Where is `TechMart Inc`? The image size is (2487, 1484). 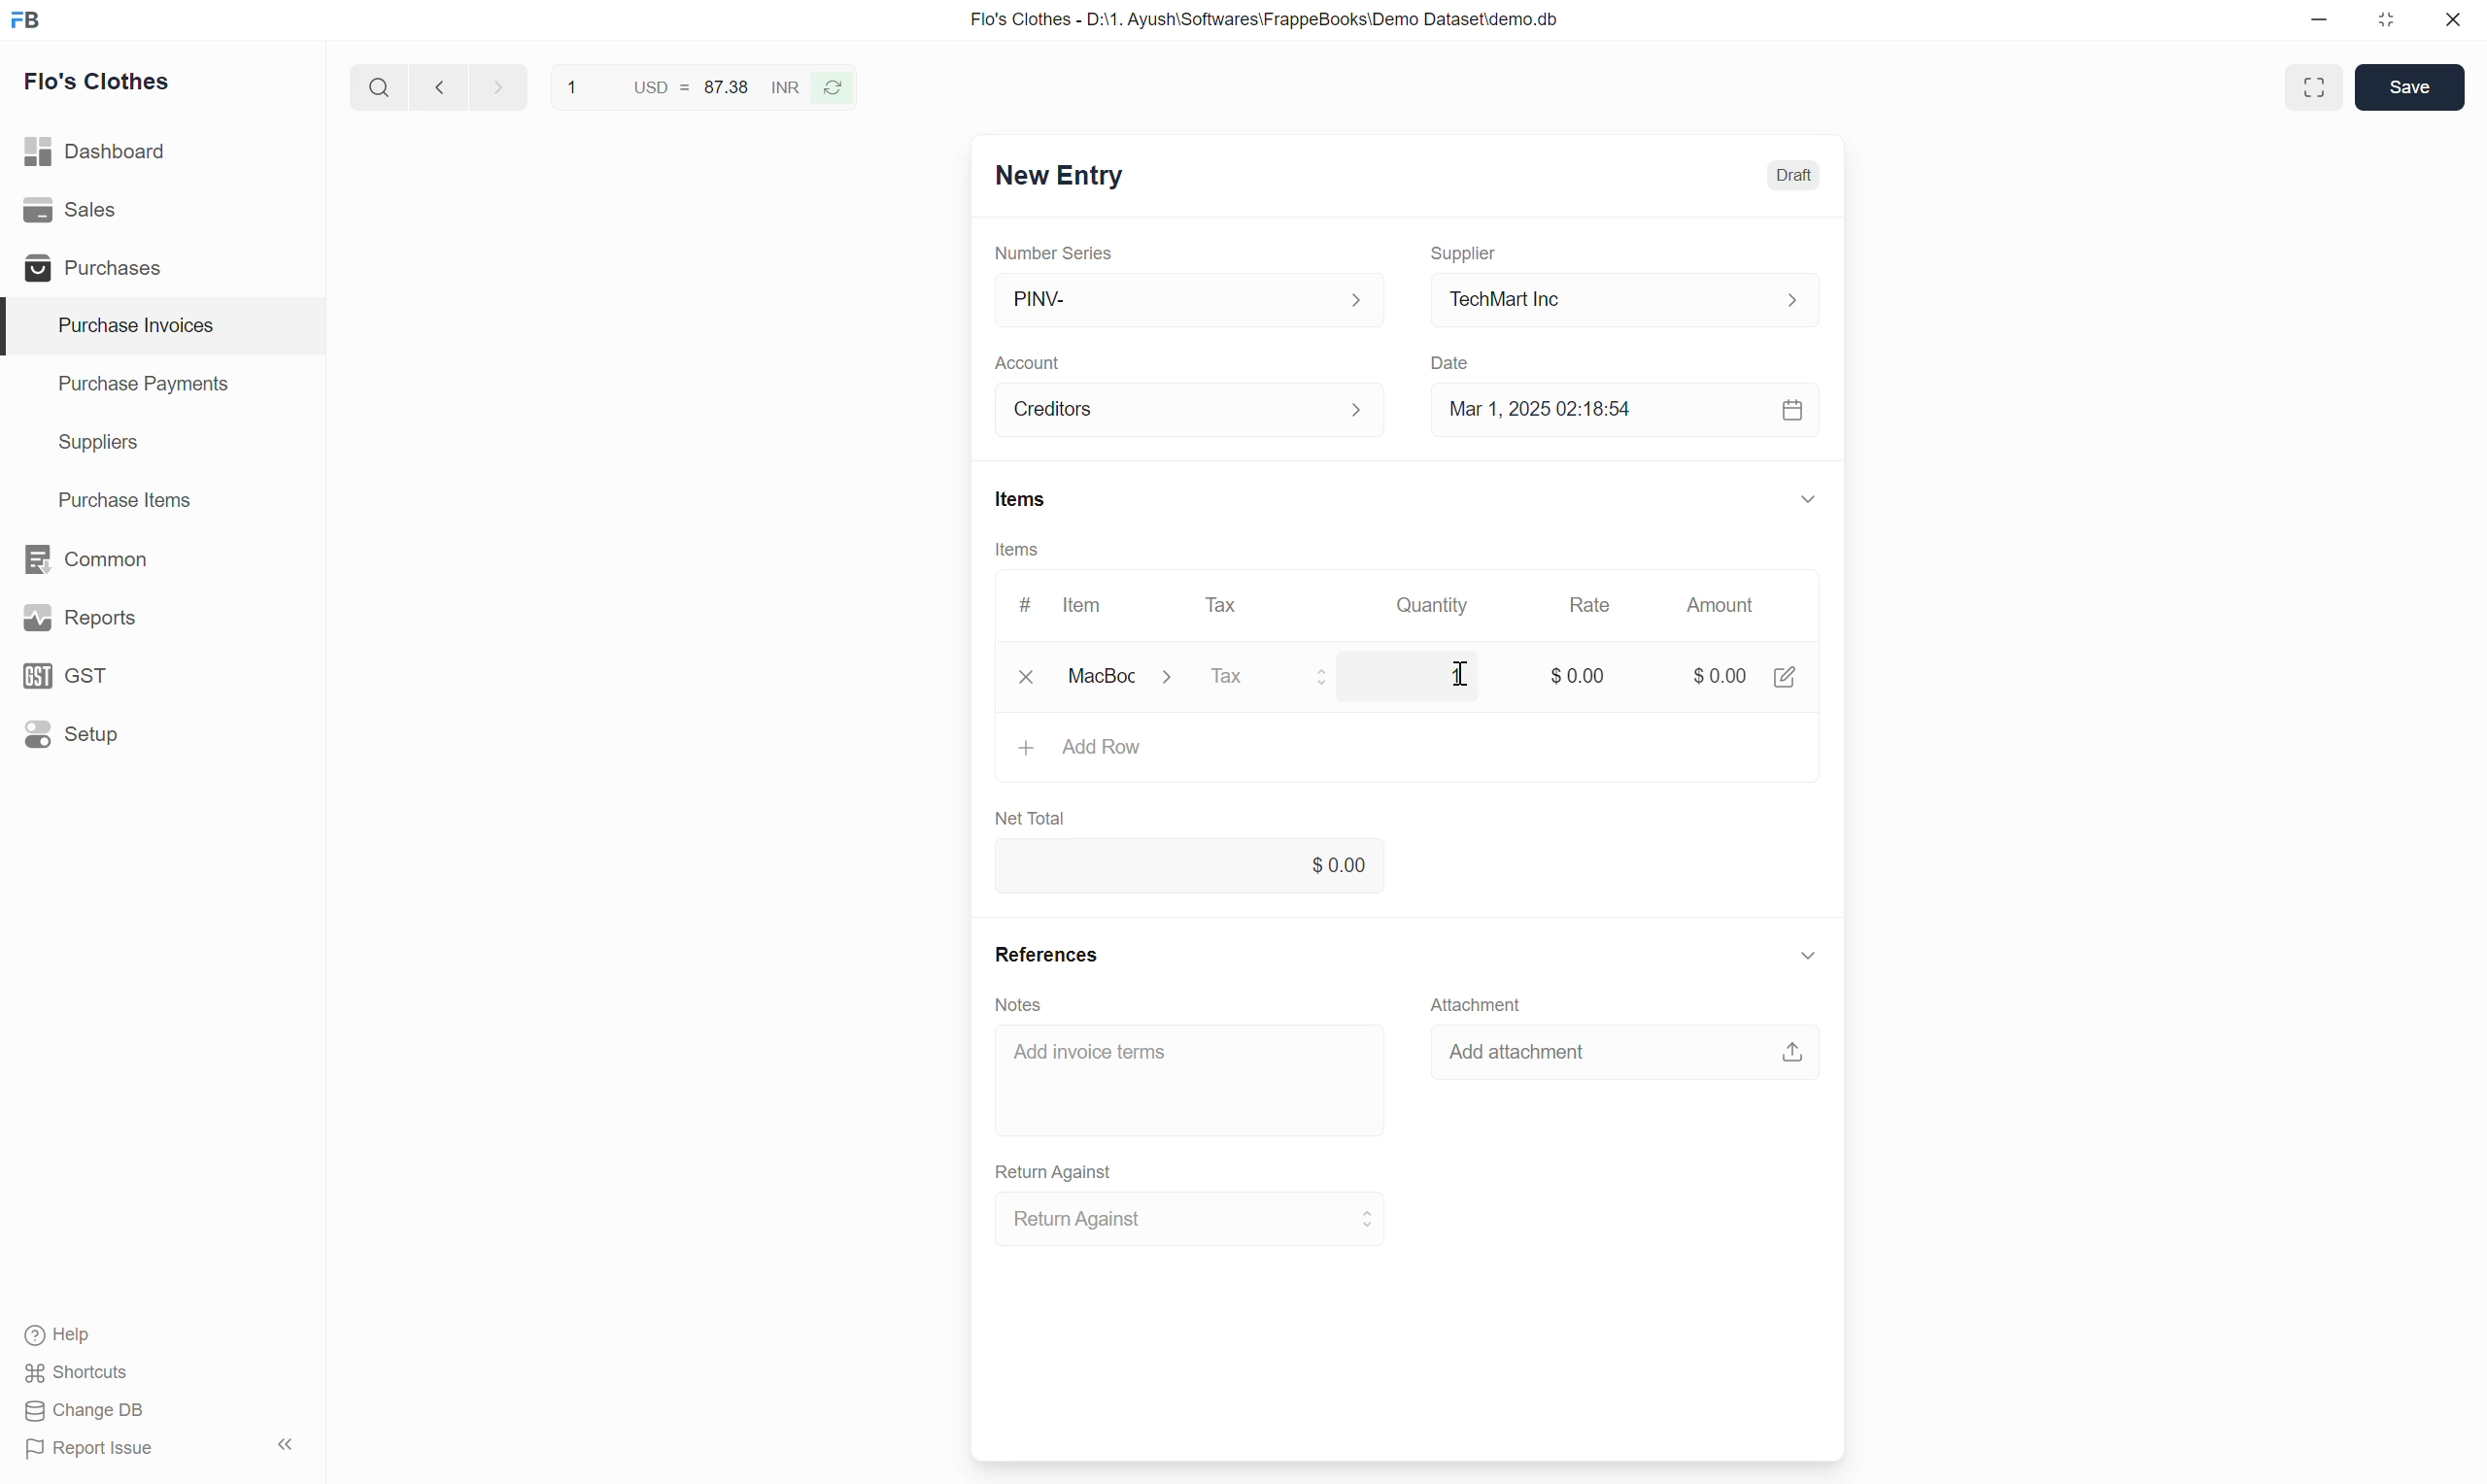
TechMart Inc is located at coordinates (1626, 301).